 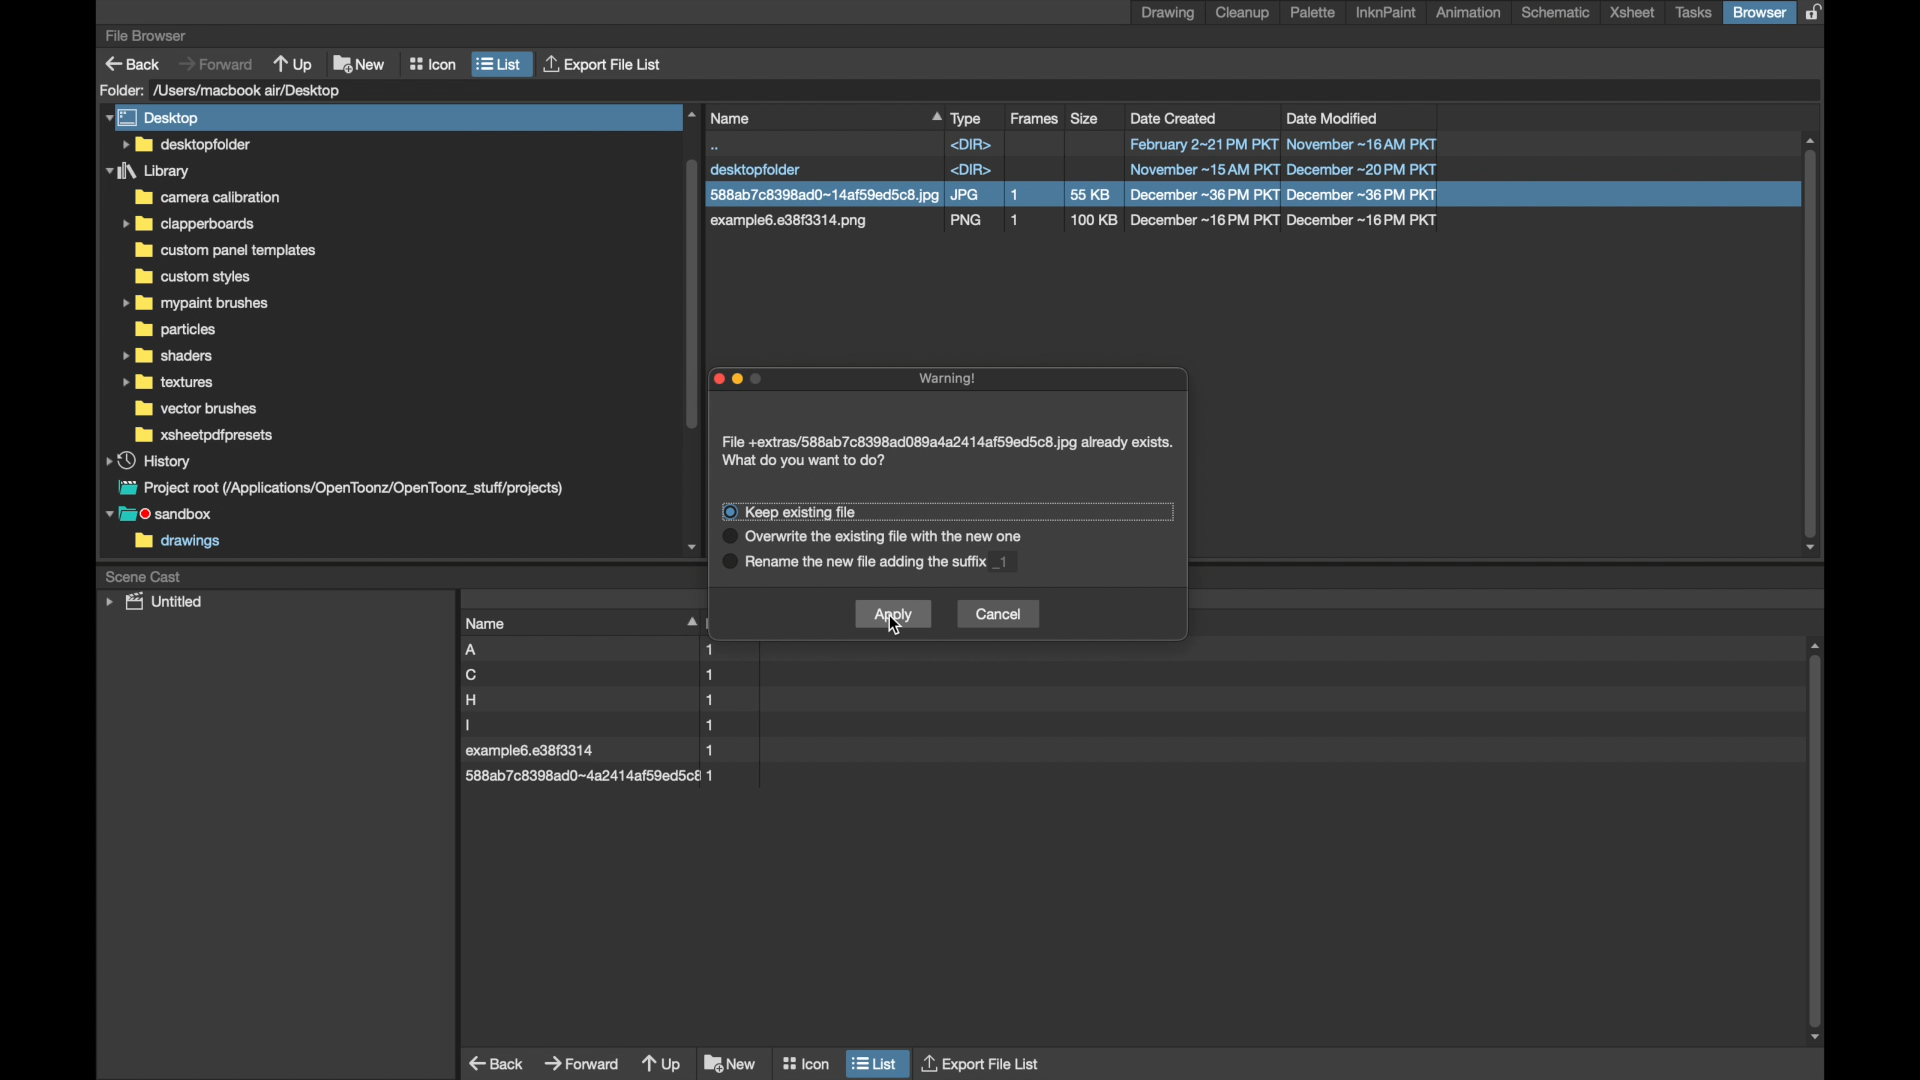 I want to click on scroll box, so click(x=690, y=329).